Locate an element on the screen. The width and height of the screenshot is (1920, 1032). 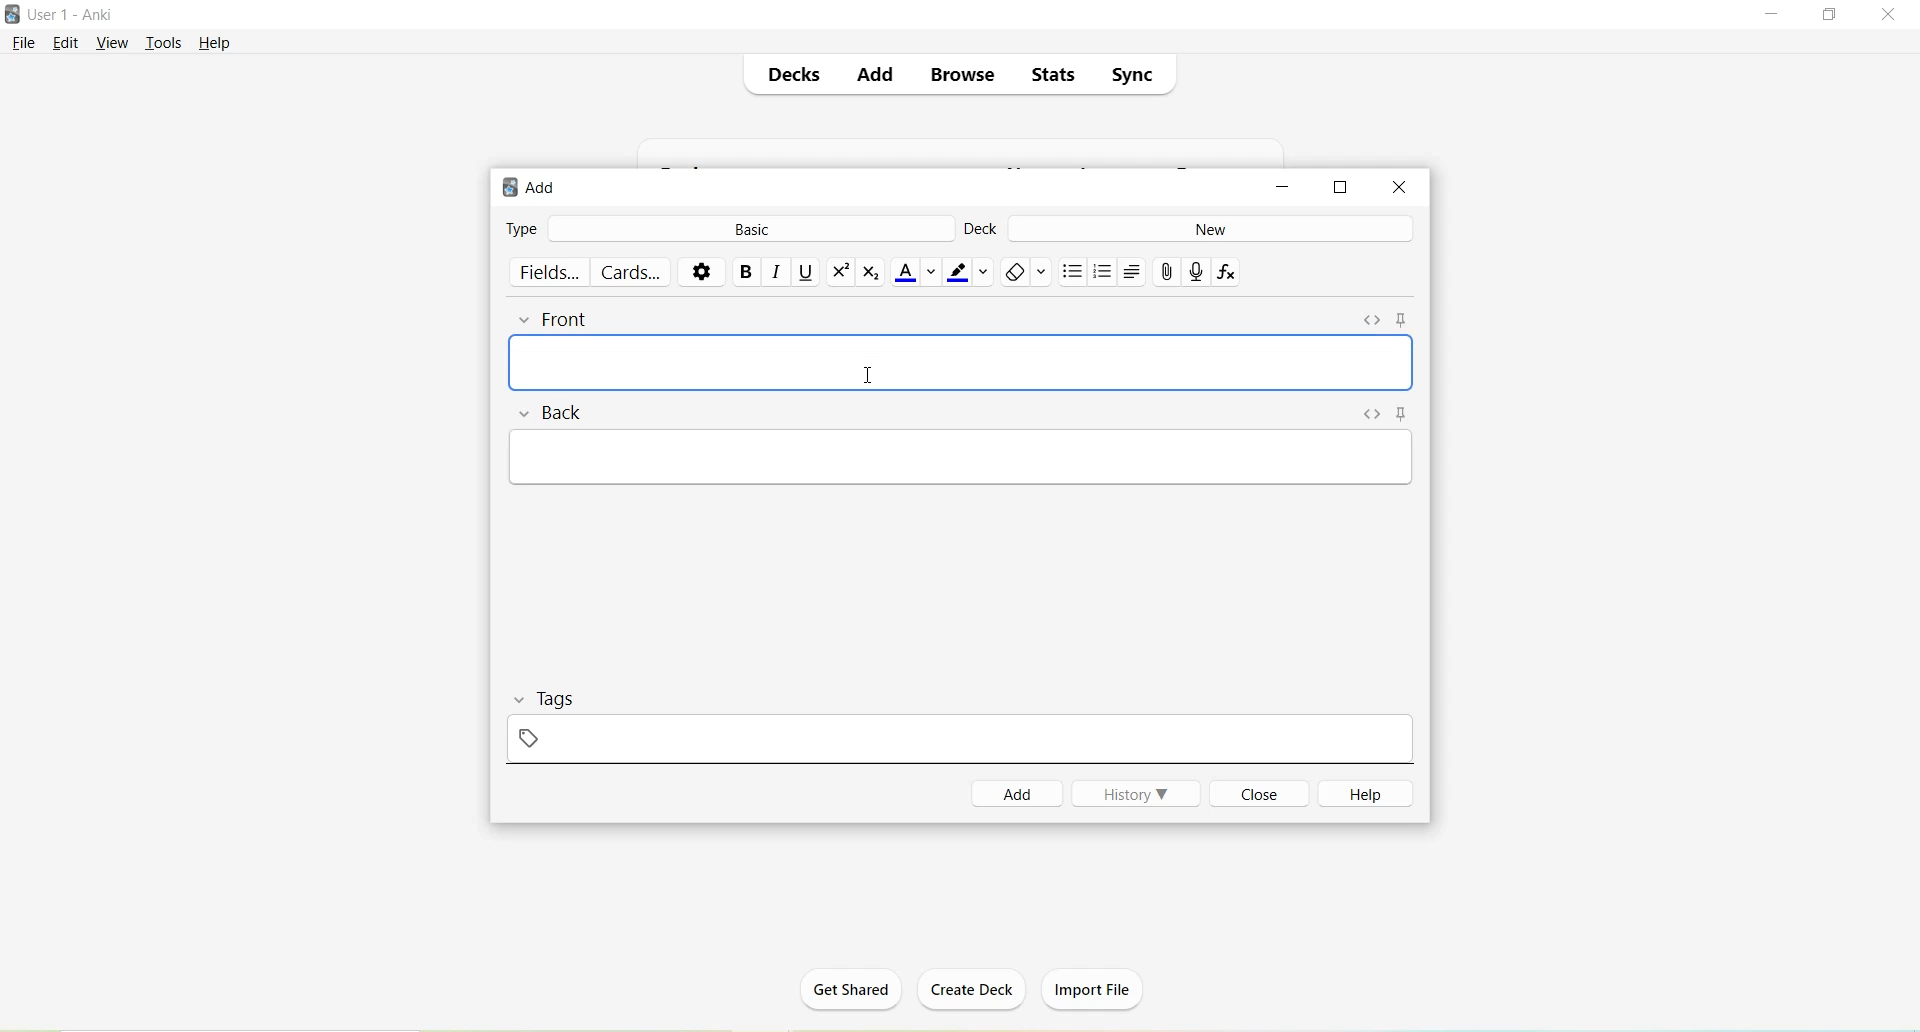
User 1 - Anki is located at coordinates (73, 14).